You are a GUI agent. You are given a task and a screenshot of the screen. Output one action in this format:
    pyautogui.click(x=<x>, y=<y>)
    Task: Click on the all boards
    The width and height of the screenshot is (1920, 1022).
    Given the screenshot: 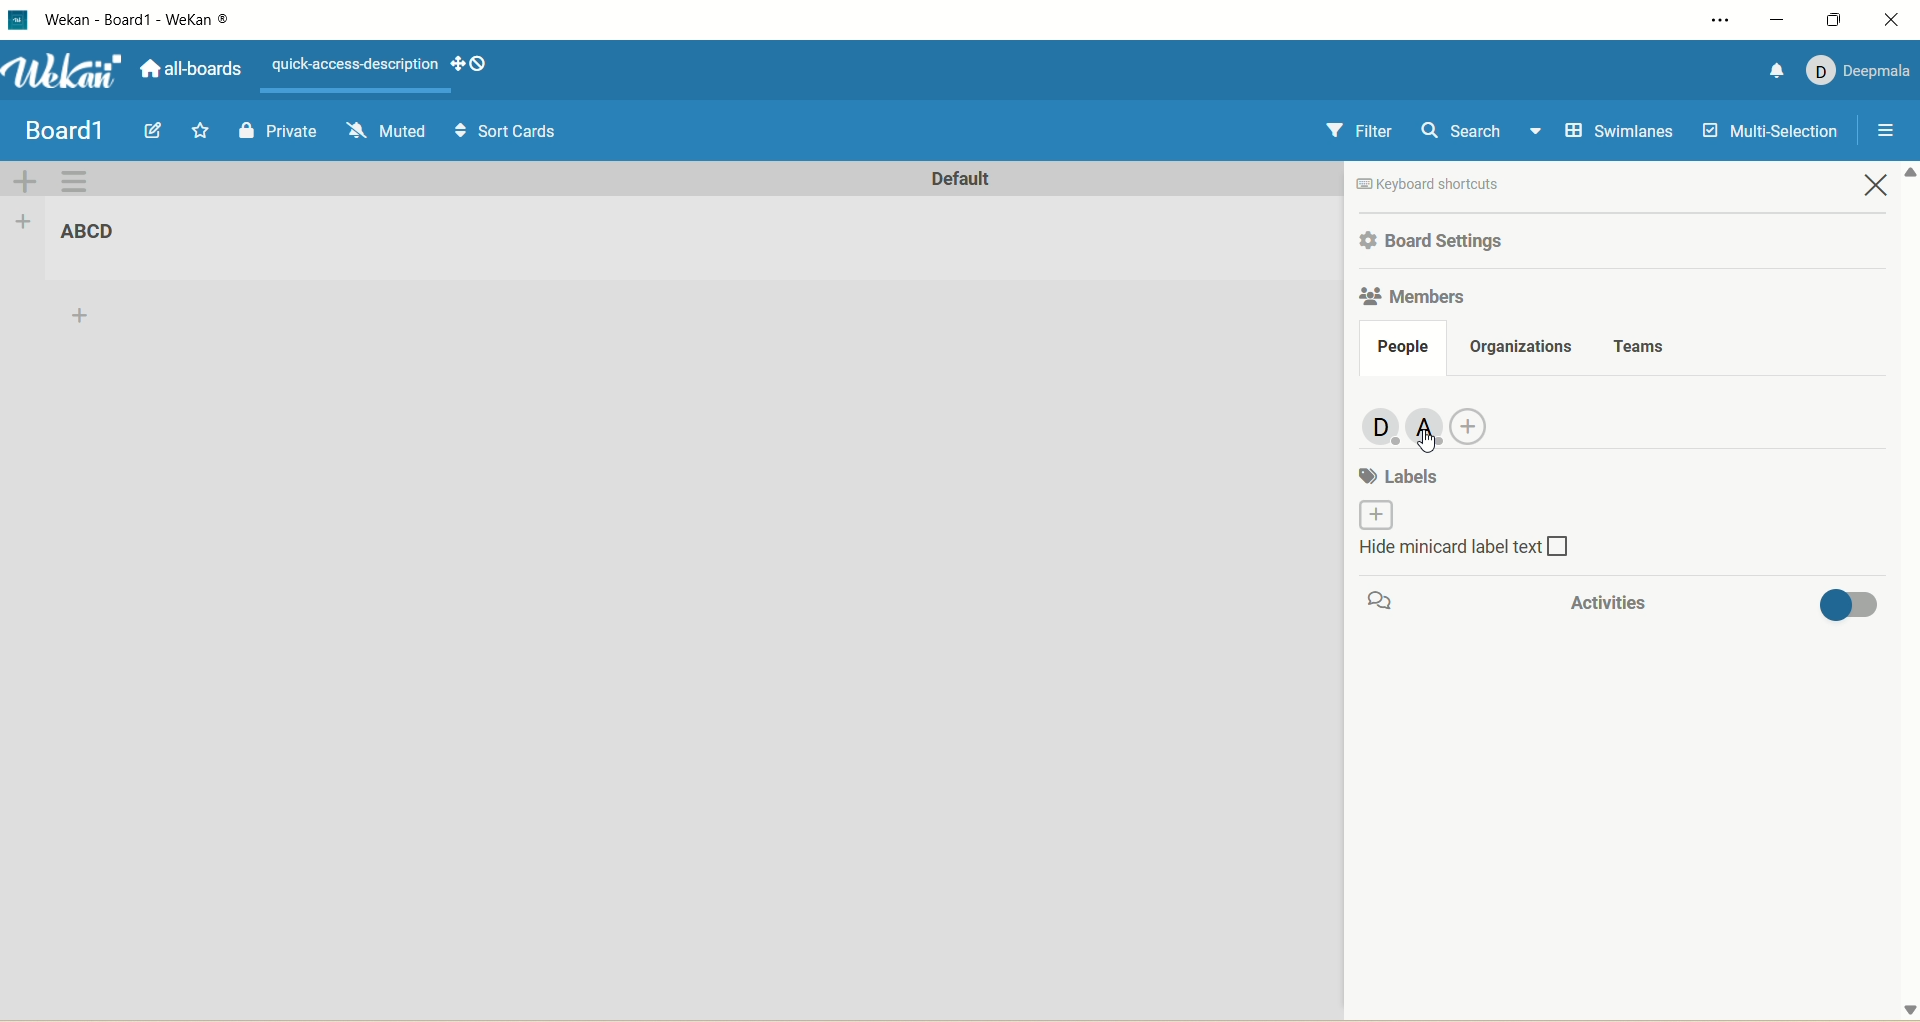 What is the action you would take?
    pyautogui.click(x=191, y=68)
    